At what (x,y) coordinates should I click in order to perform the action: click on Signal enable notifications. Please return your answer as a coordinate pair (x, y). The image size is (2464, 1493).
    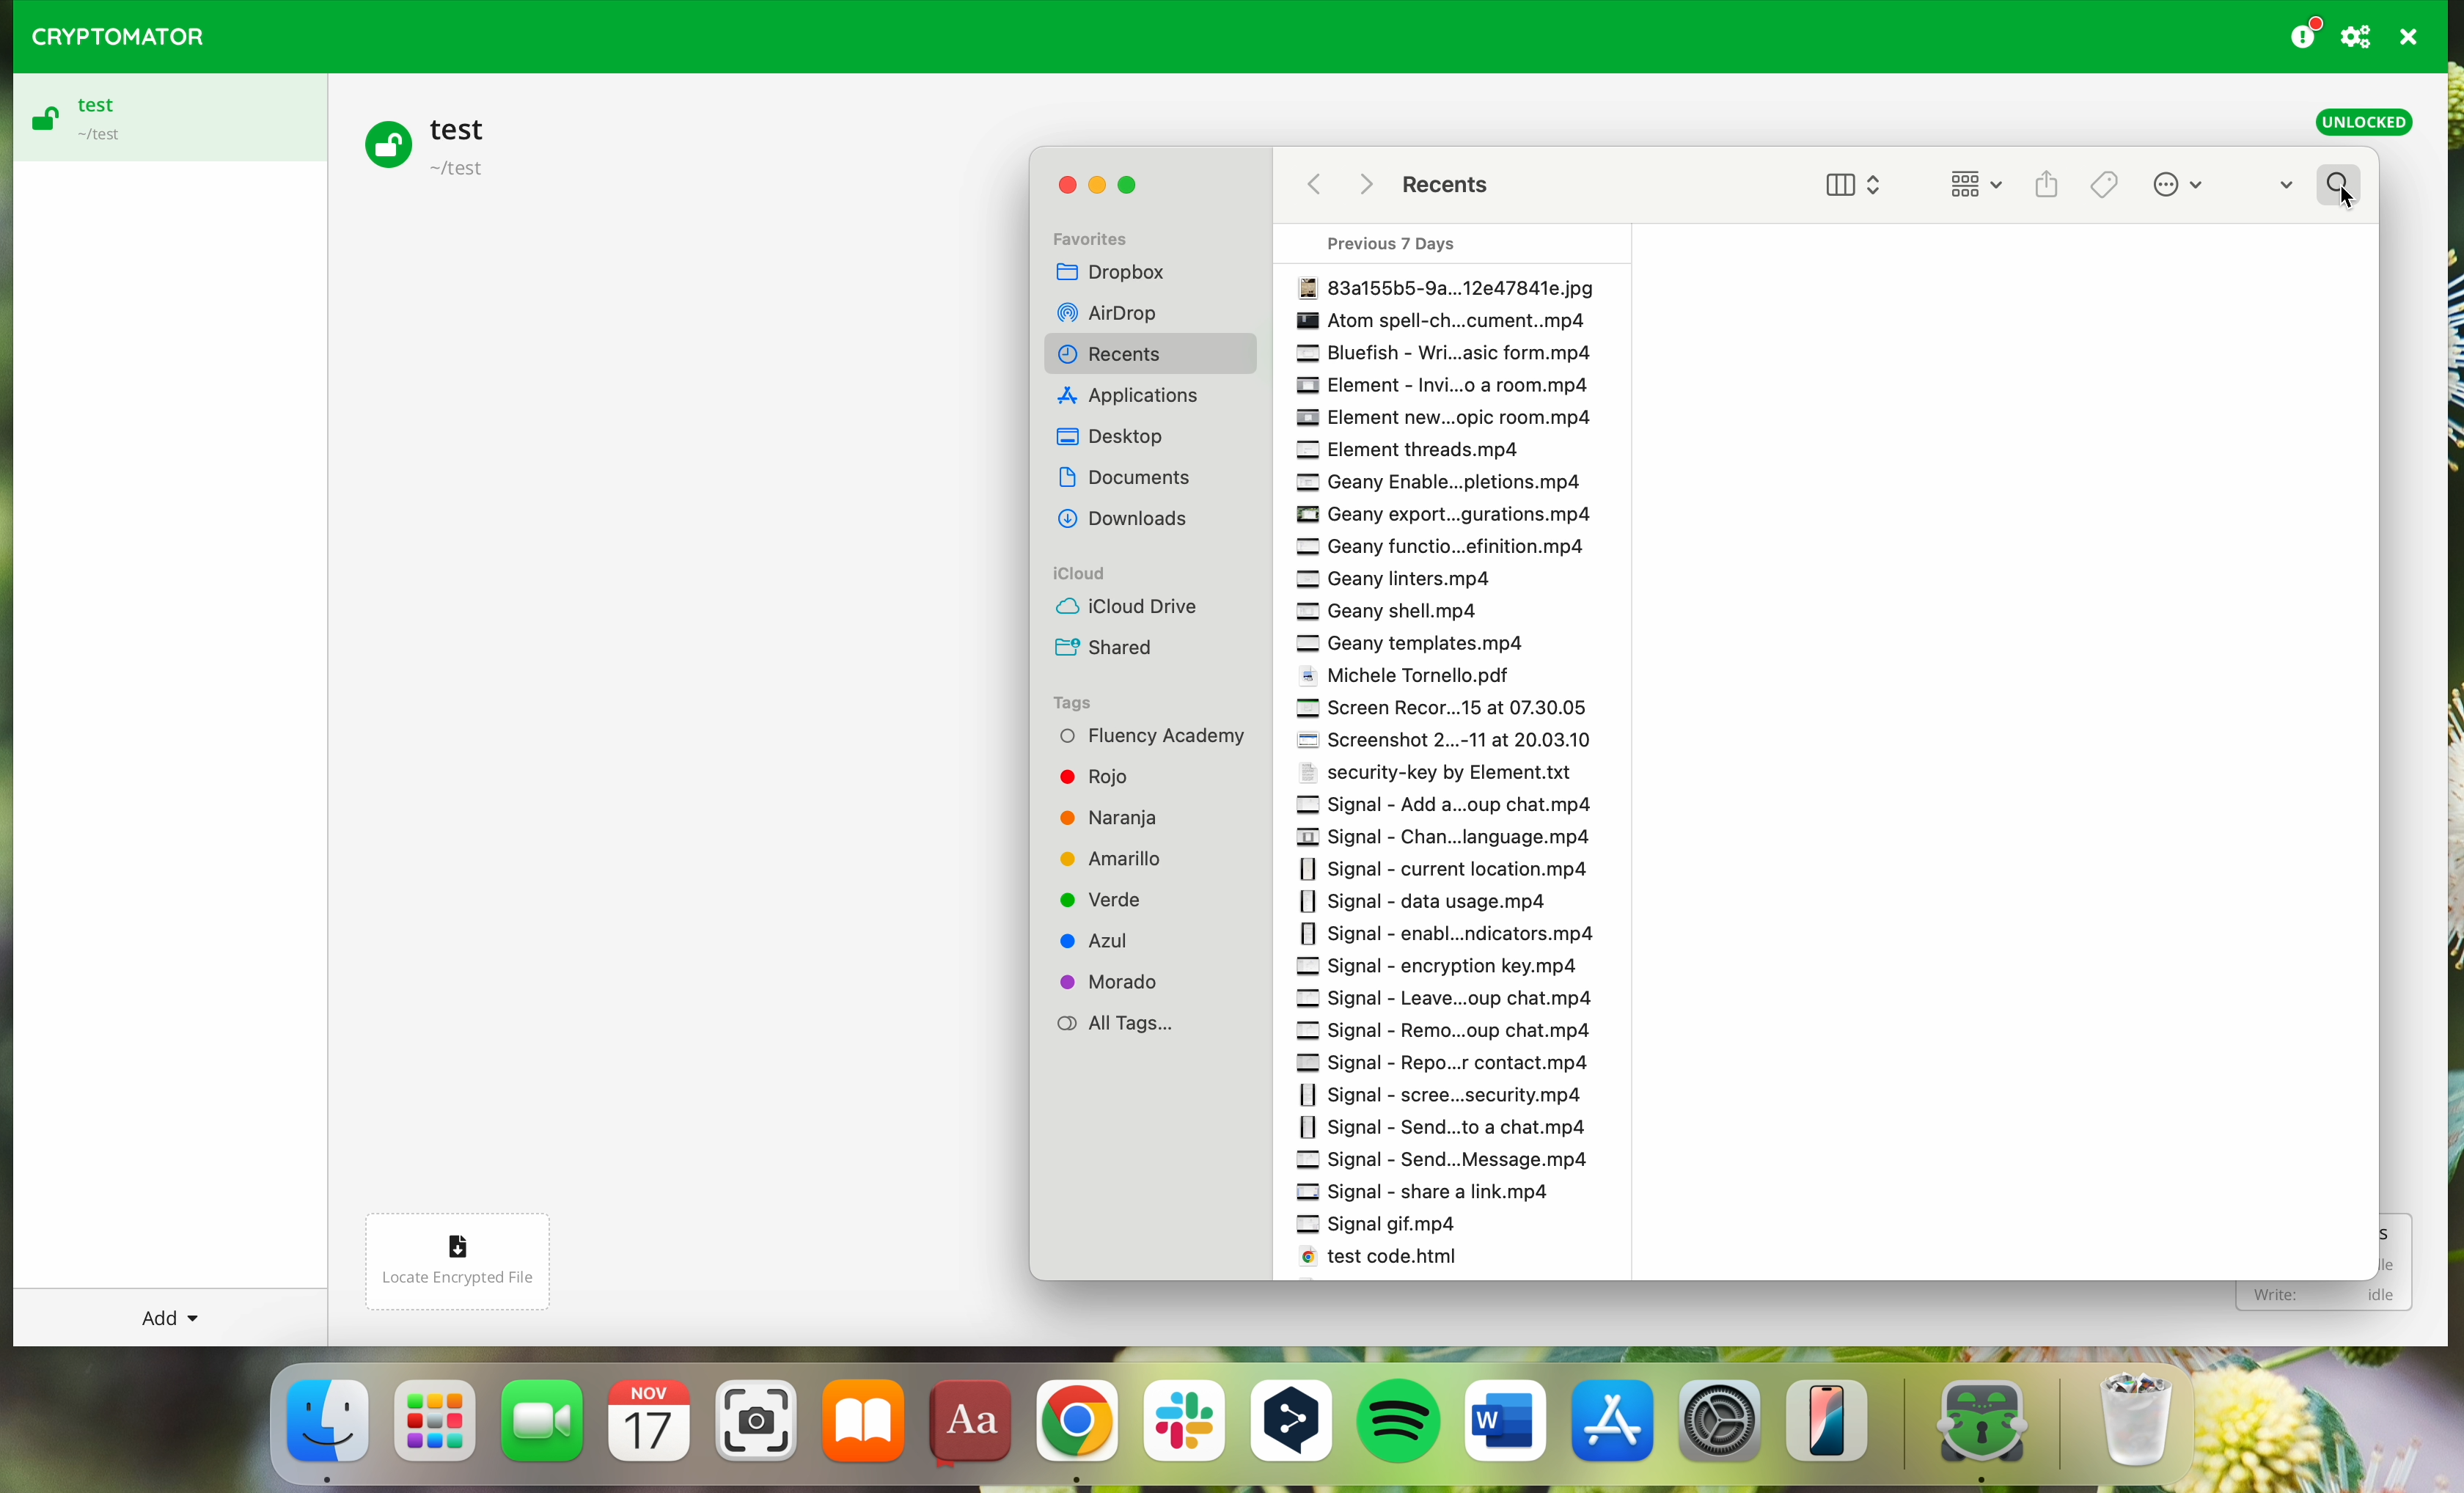
    Looking at the image, I should click on (1448, 932).